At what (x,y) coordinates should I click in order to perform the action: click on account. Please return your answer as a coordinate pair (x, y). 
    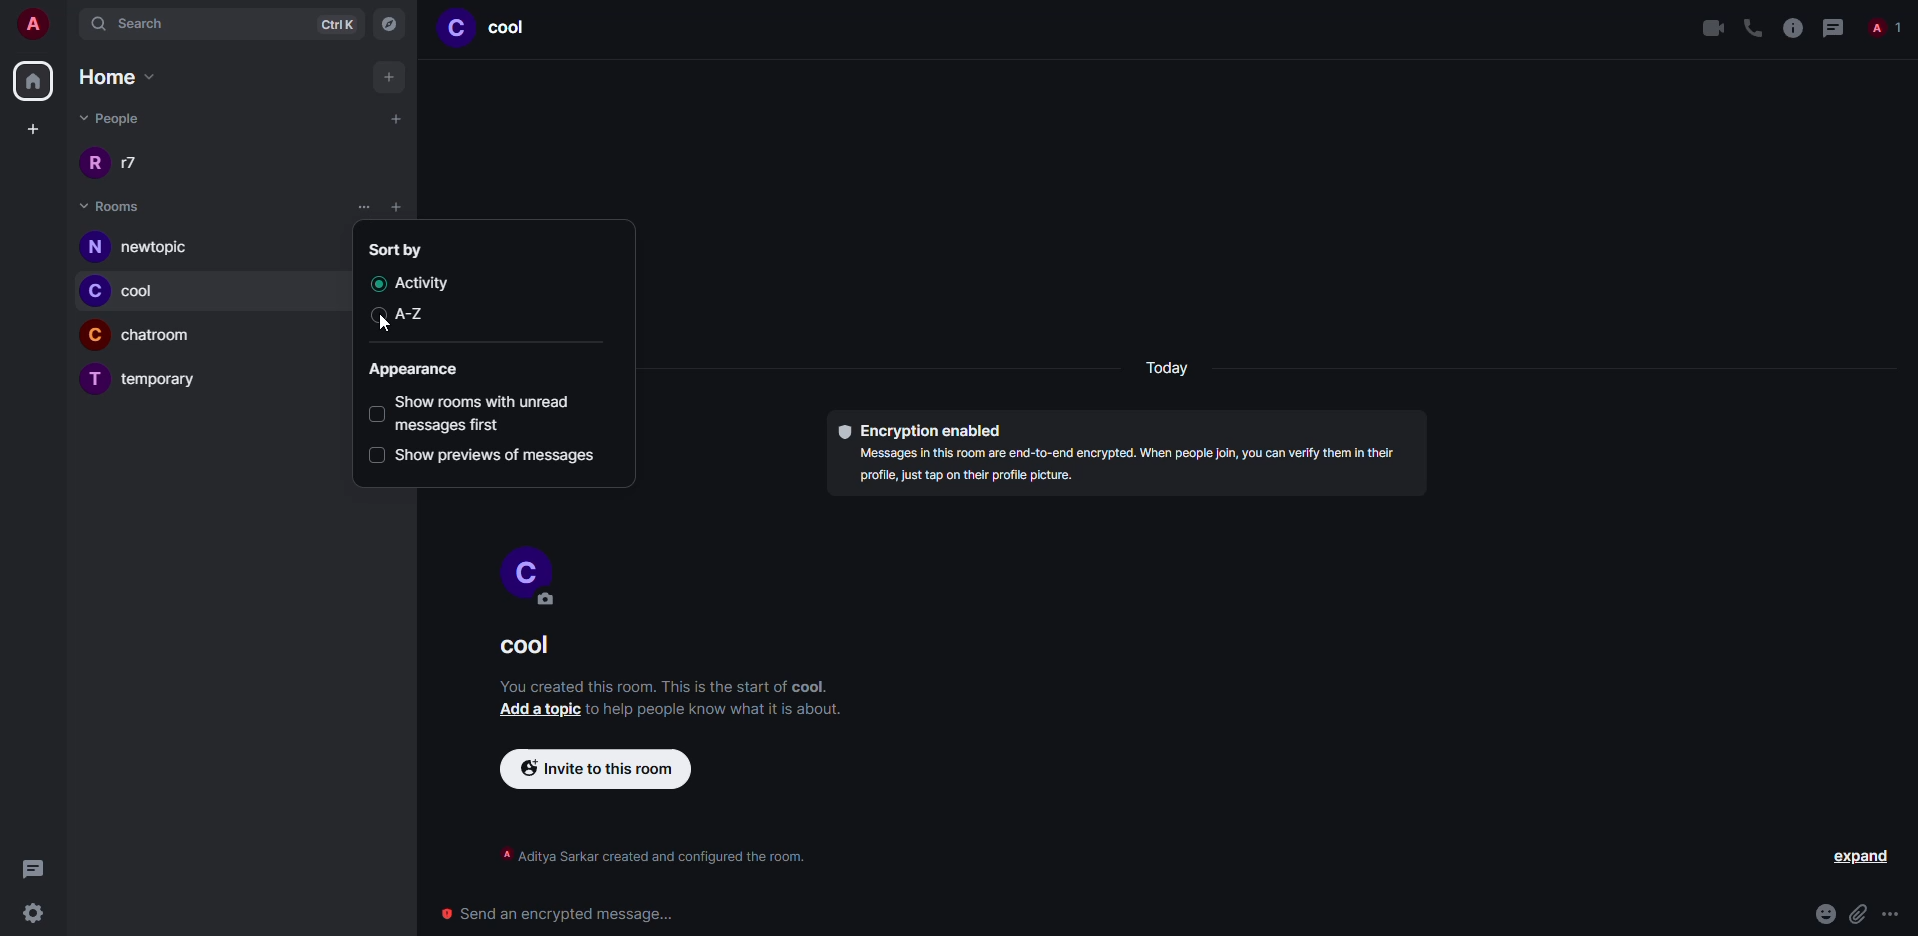
    Looking at the image, I should click on (39, 25).